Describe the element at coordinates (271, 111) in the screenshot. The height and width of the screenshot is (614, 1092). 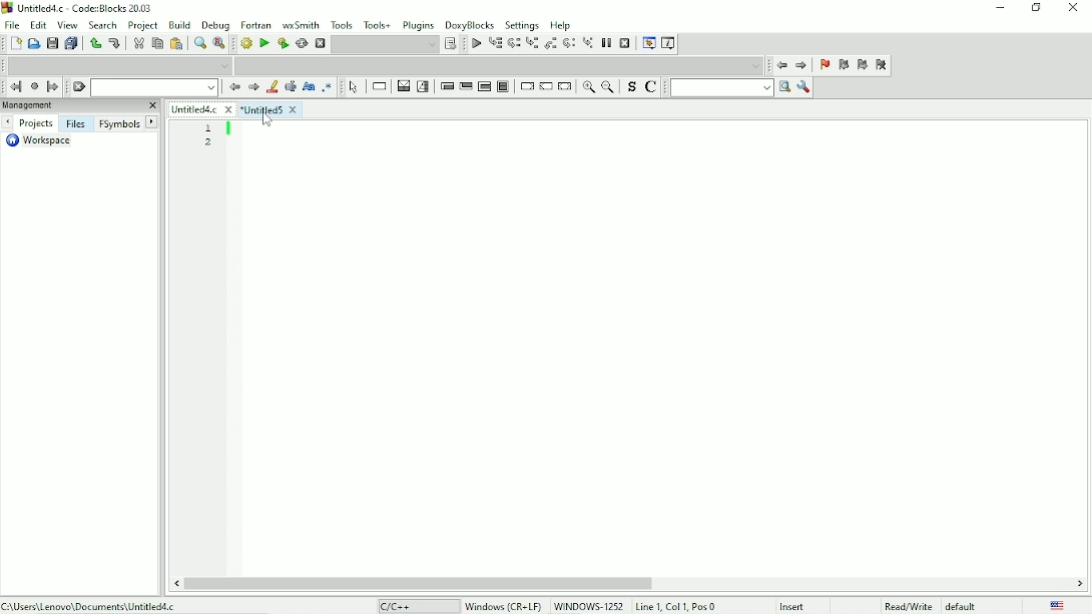
I see `Untitled5` at that location.